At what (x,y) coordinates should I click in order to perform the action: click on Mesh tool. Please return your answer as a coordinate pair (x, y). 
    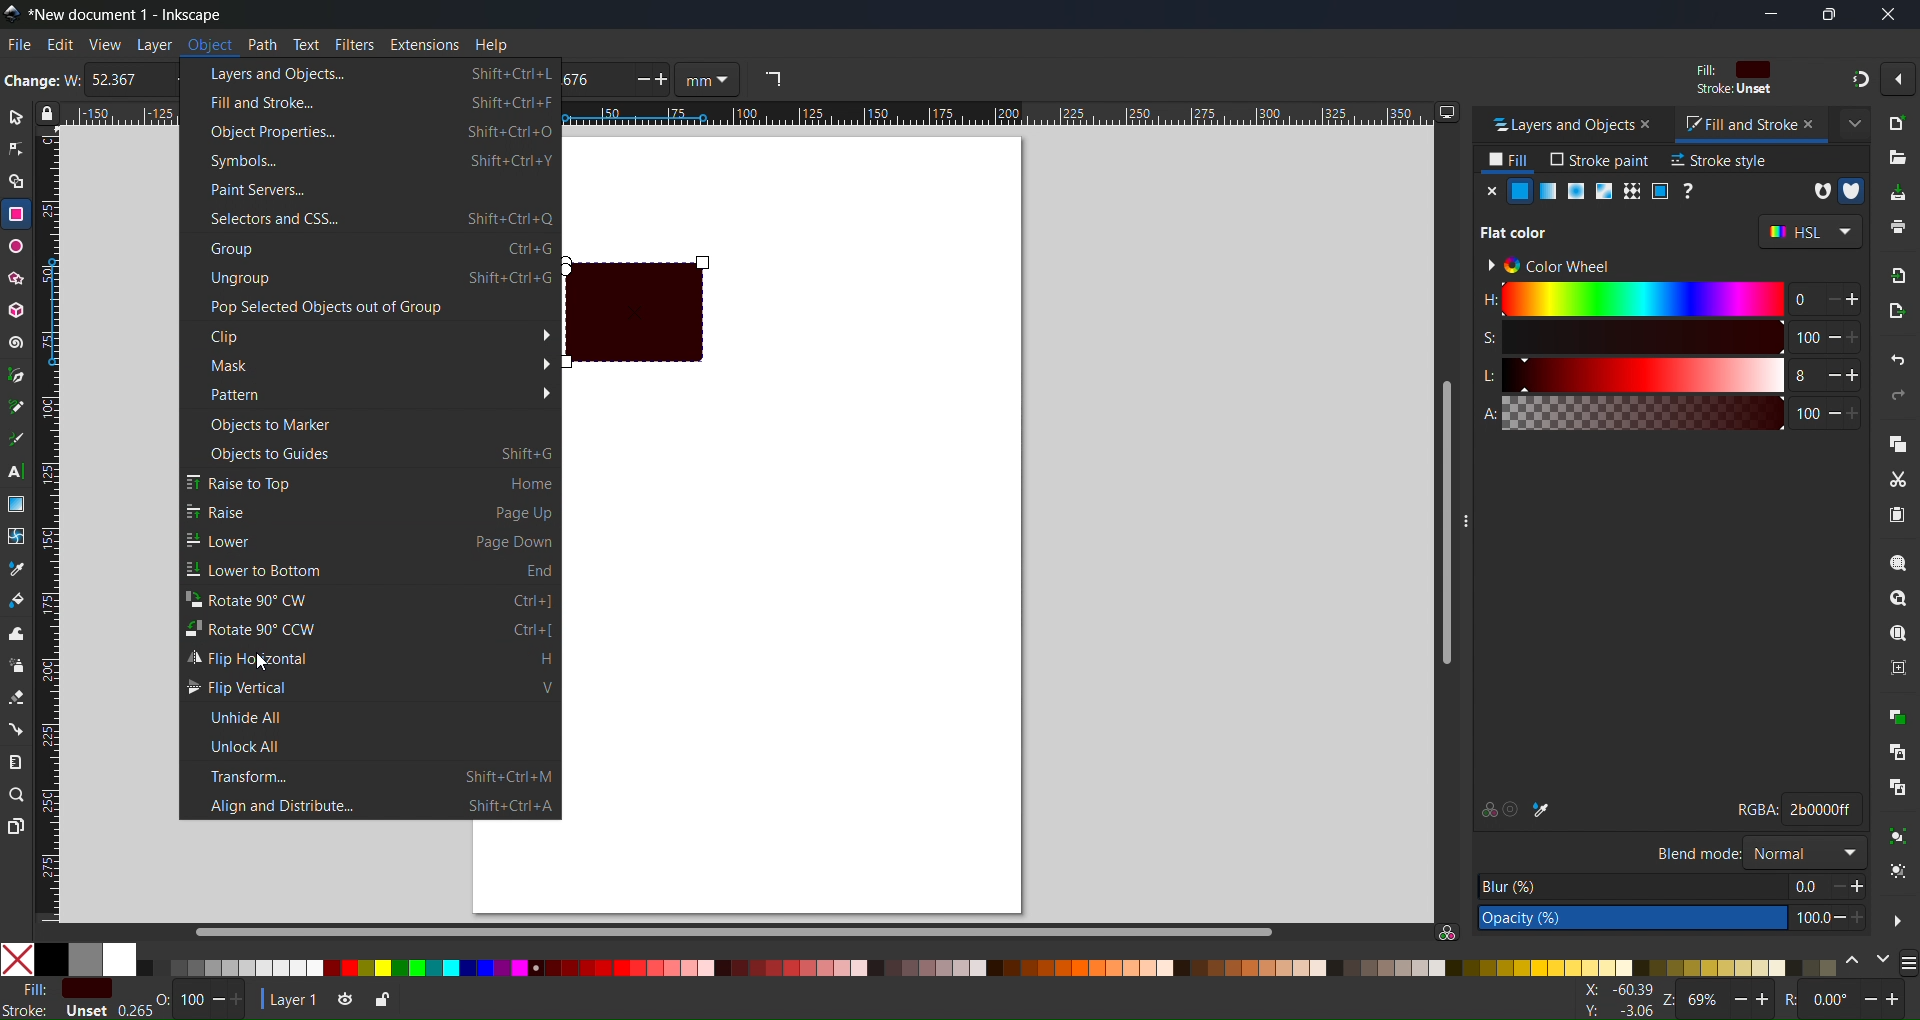
    Looking at the image, I should click on (17, 536).